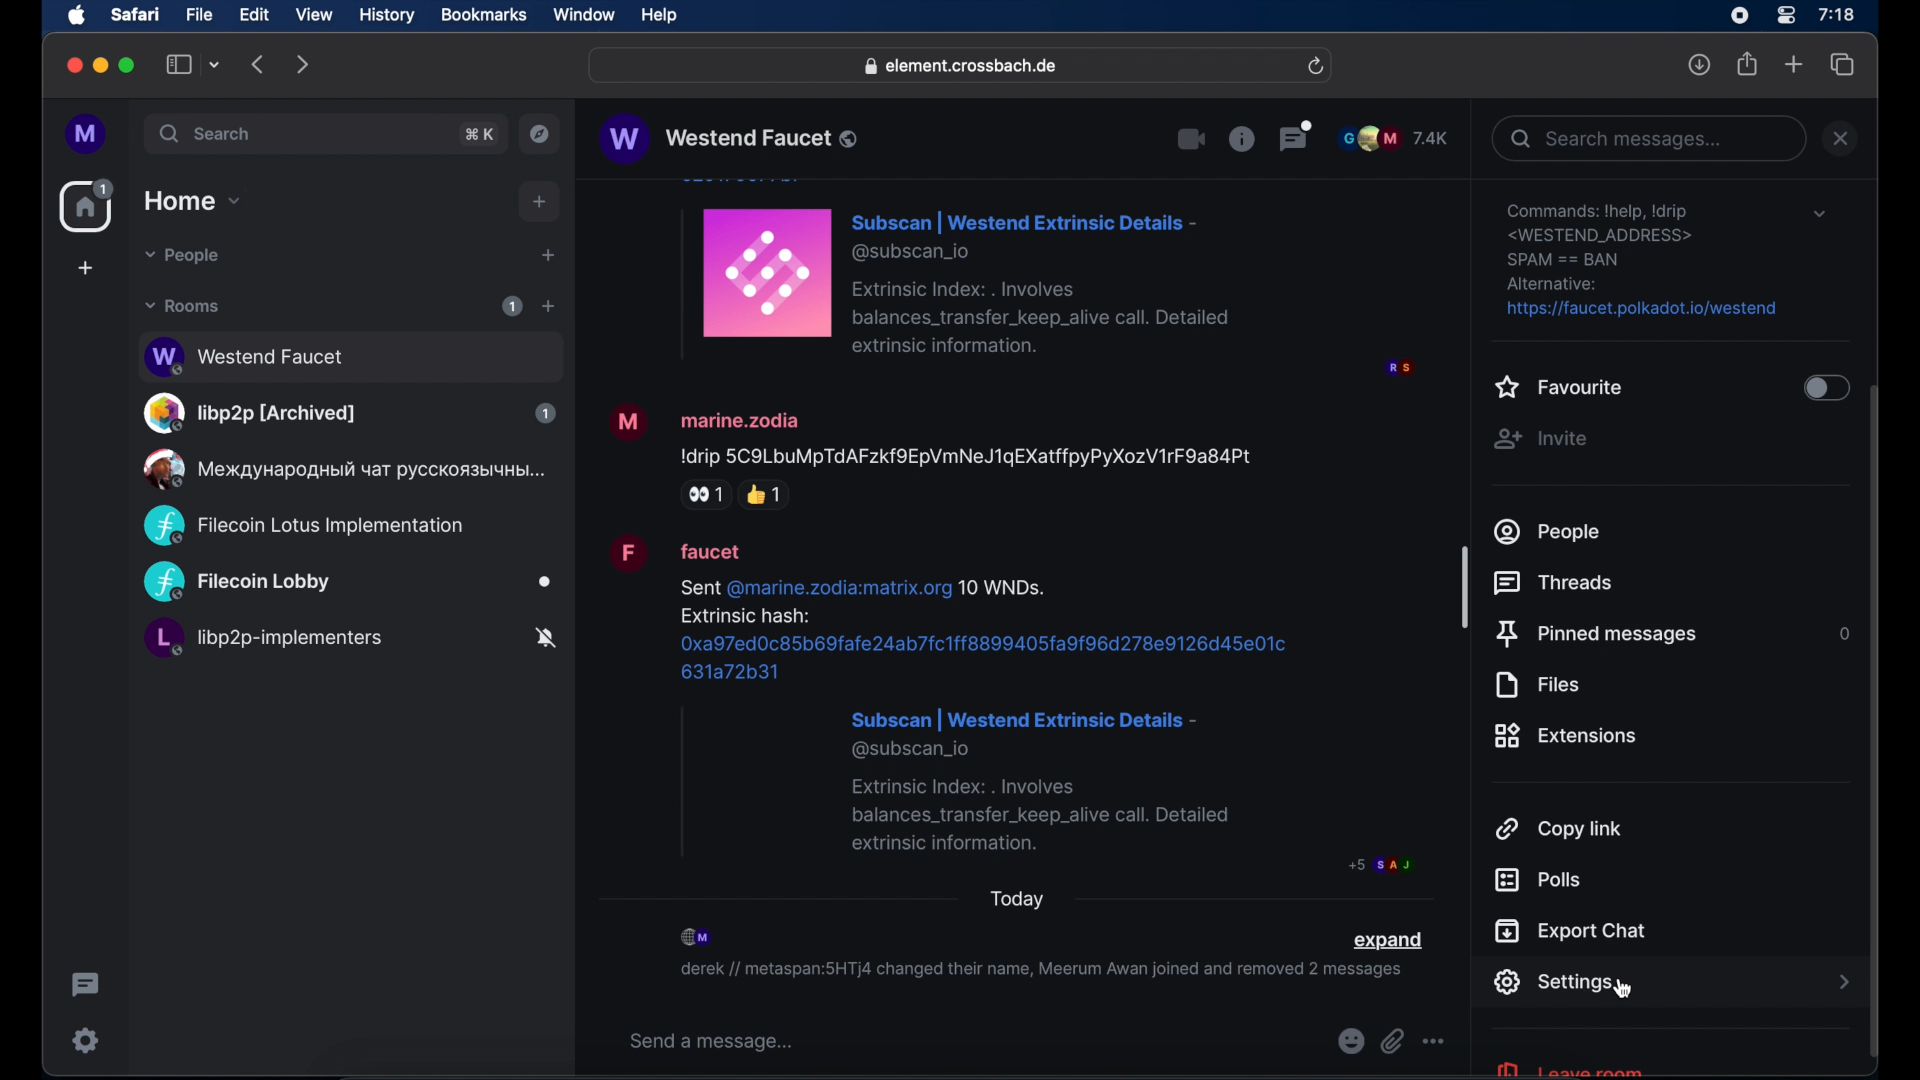 Image resolution: width=1920 pixels, height=1080 pixels. Describe the element at coordinates (1647, 138) in the screenshot. I see `search messages` at that location.